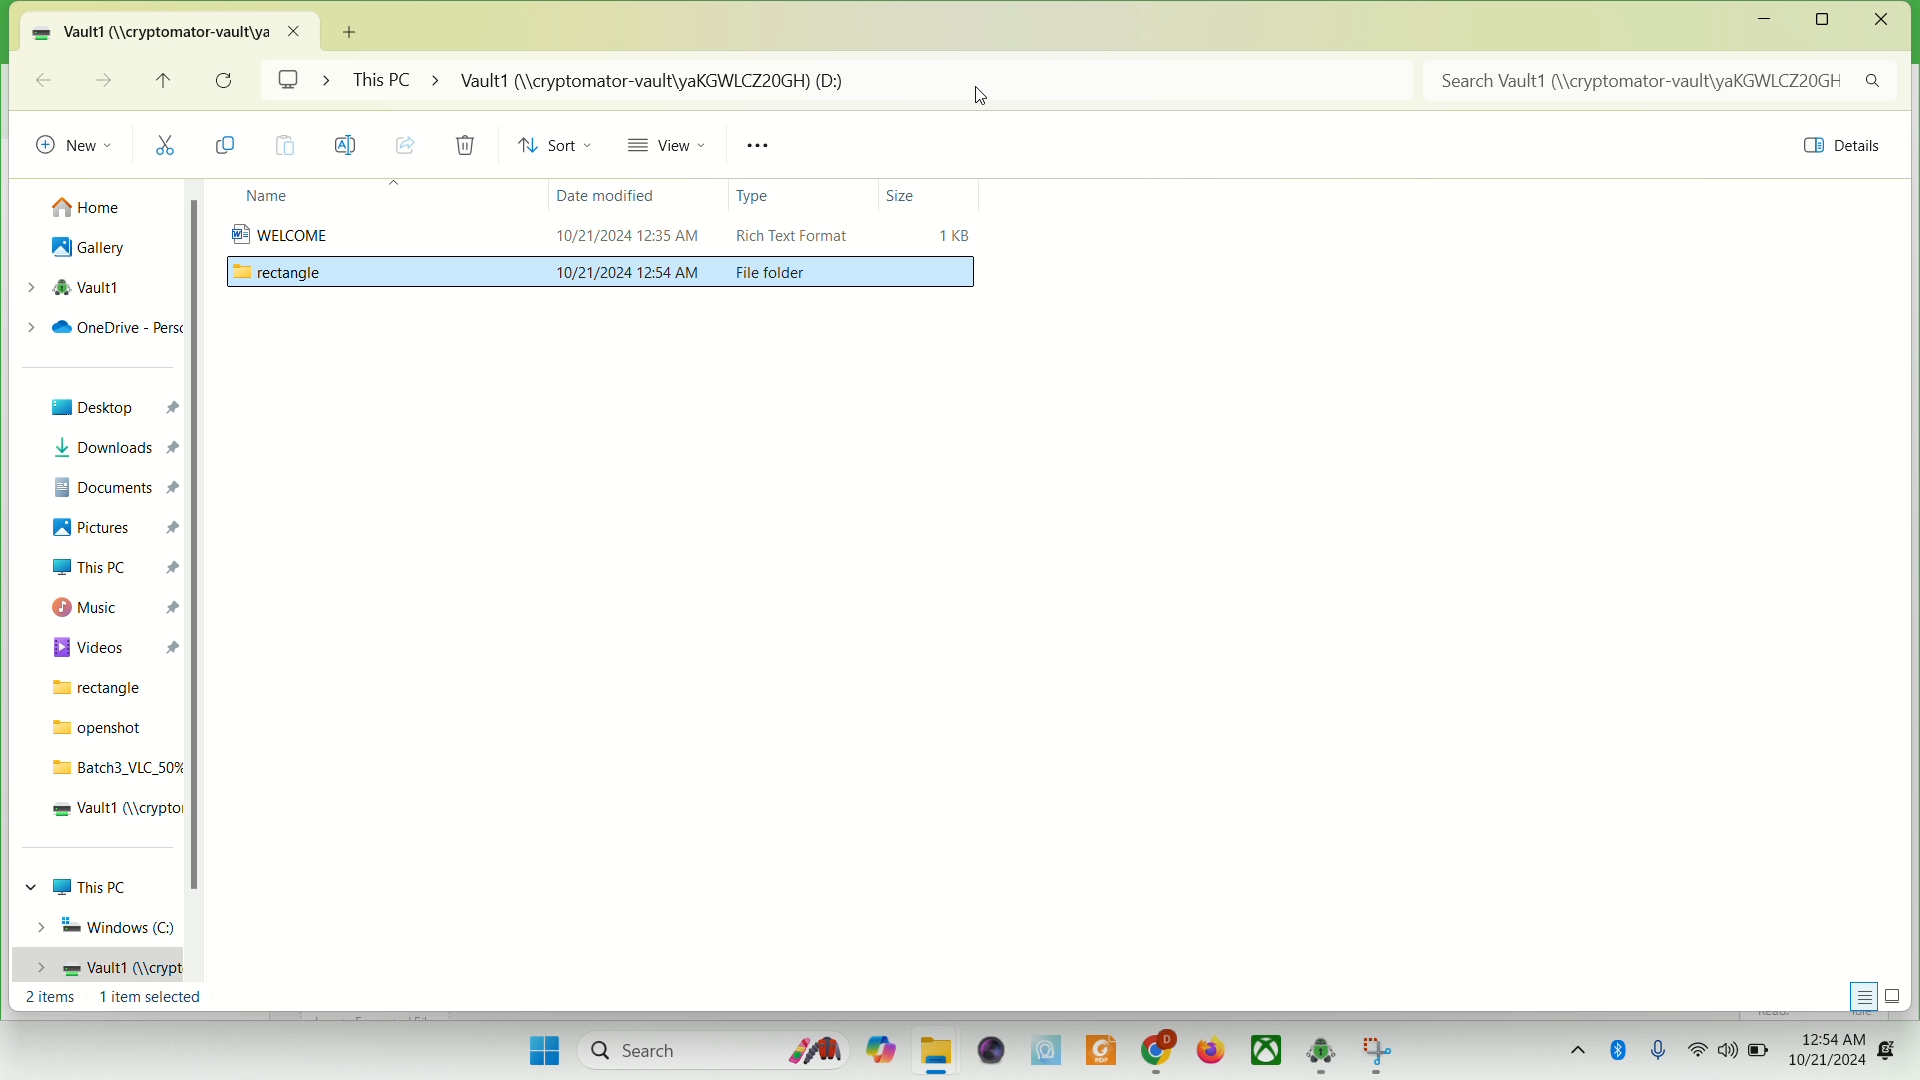 The height and width of the screenshot is (1080, 1920). What do you see at coordinates (87, 886) in the screenshot?
I see `This PC` at bounding box center [87, 886].